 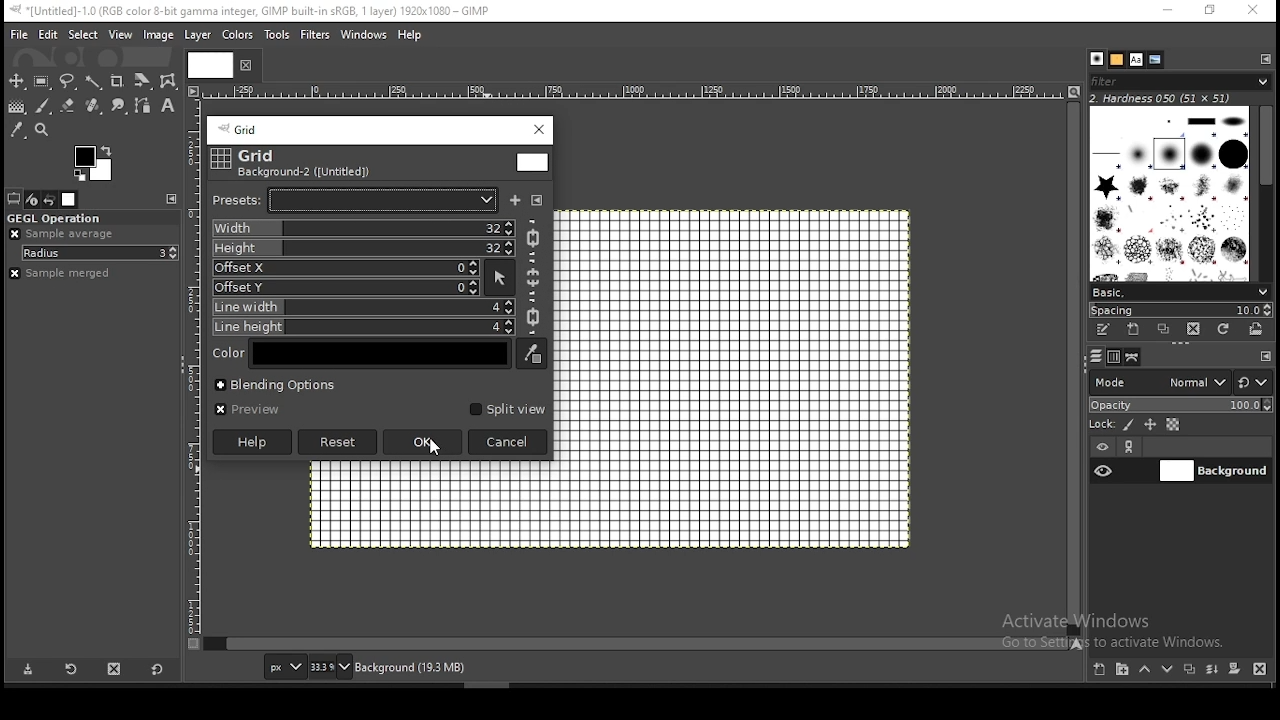 What do you see at coordinates (1155, 60) in the screenshot?
I see `document history` at bounding box center [1155, 60].